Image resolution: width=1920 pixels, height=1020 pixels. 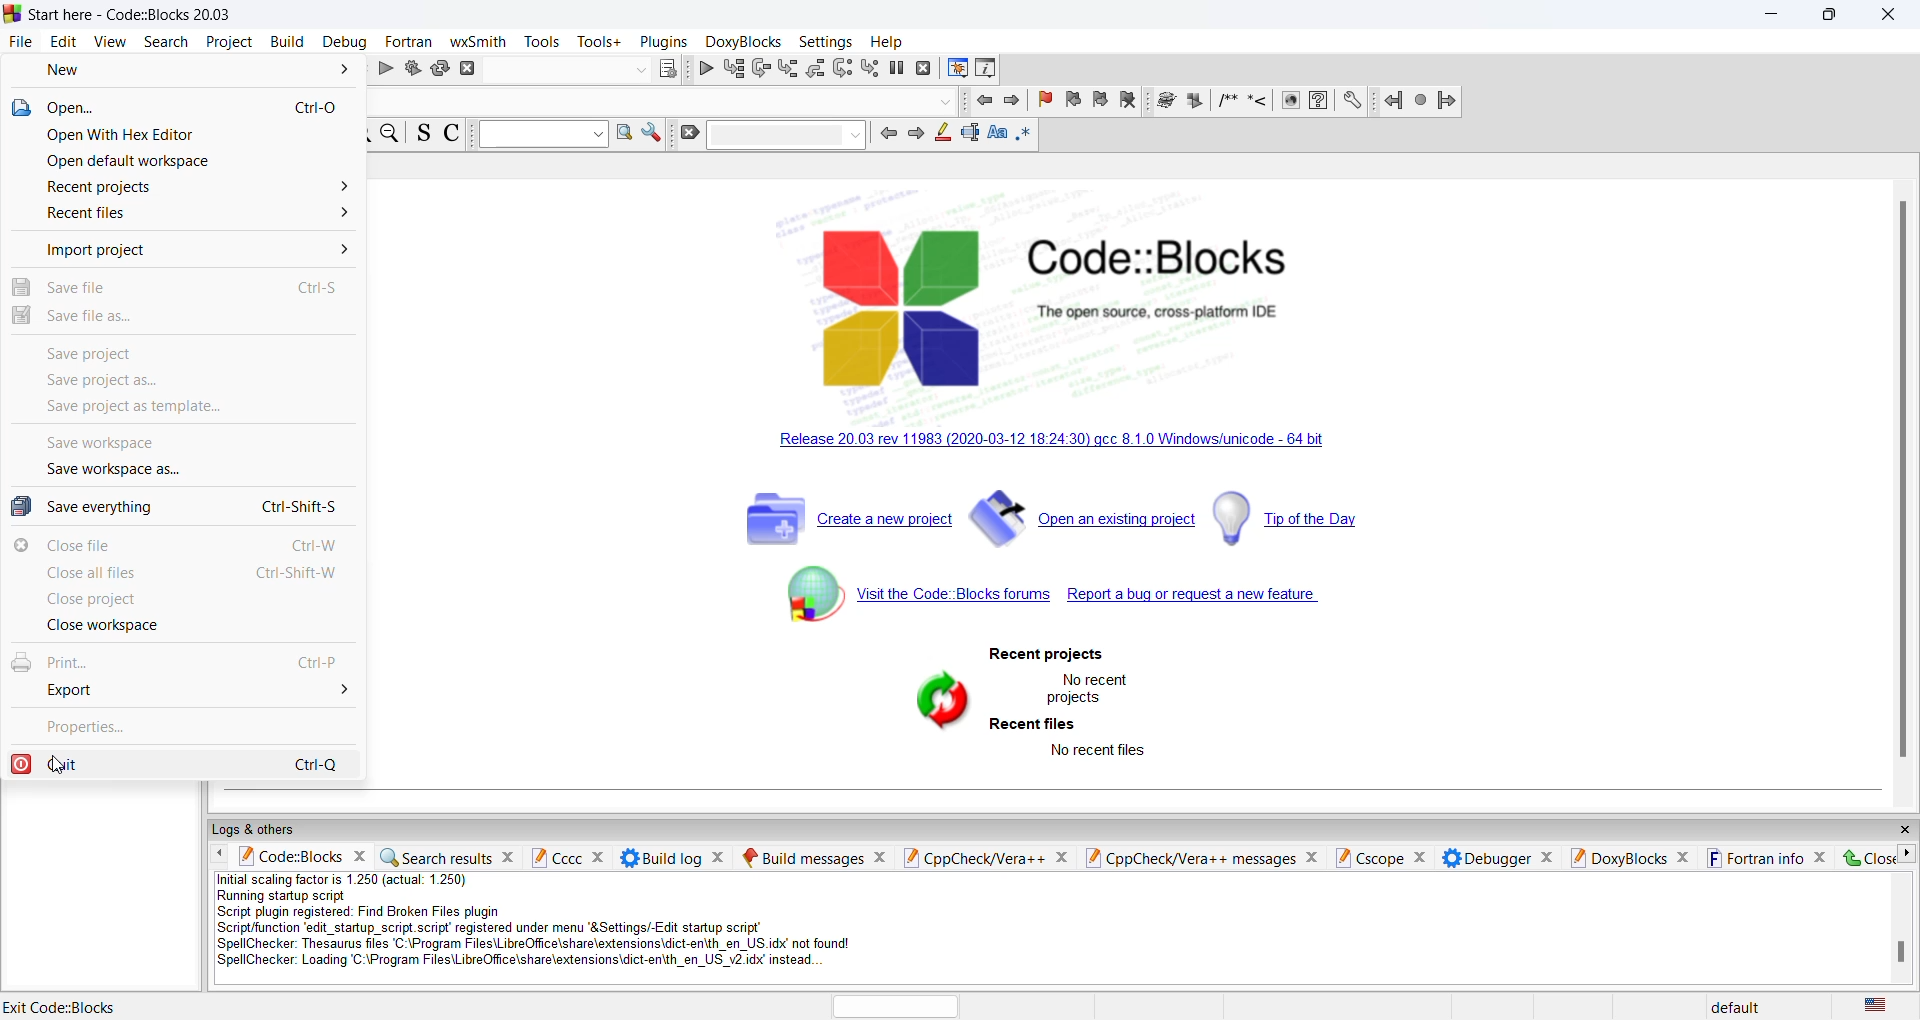 I want to click on build log pane, so click(x=673, y=856).